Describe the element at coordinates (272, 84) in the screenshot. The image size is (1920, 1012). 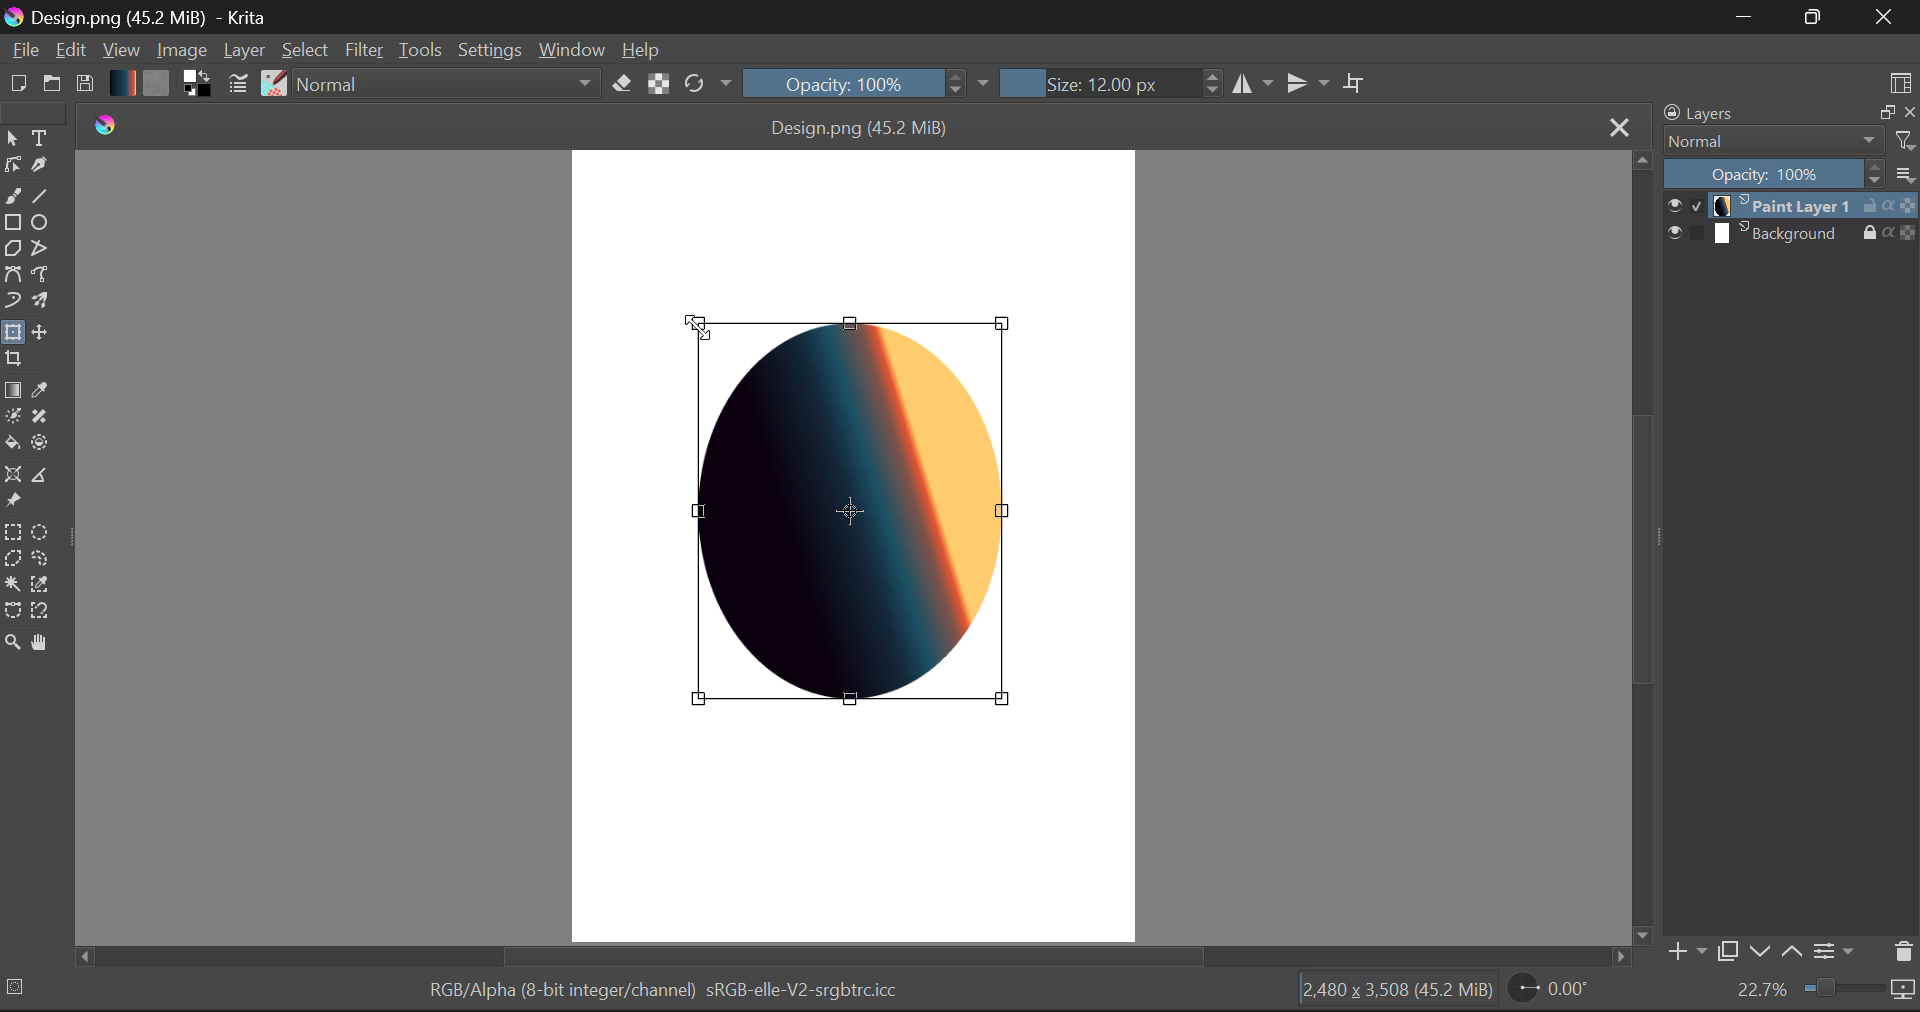
I see `Brush Presets` at that location.